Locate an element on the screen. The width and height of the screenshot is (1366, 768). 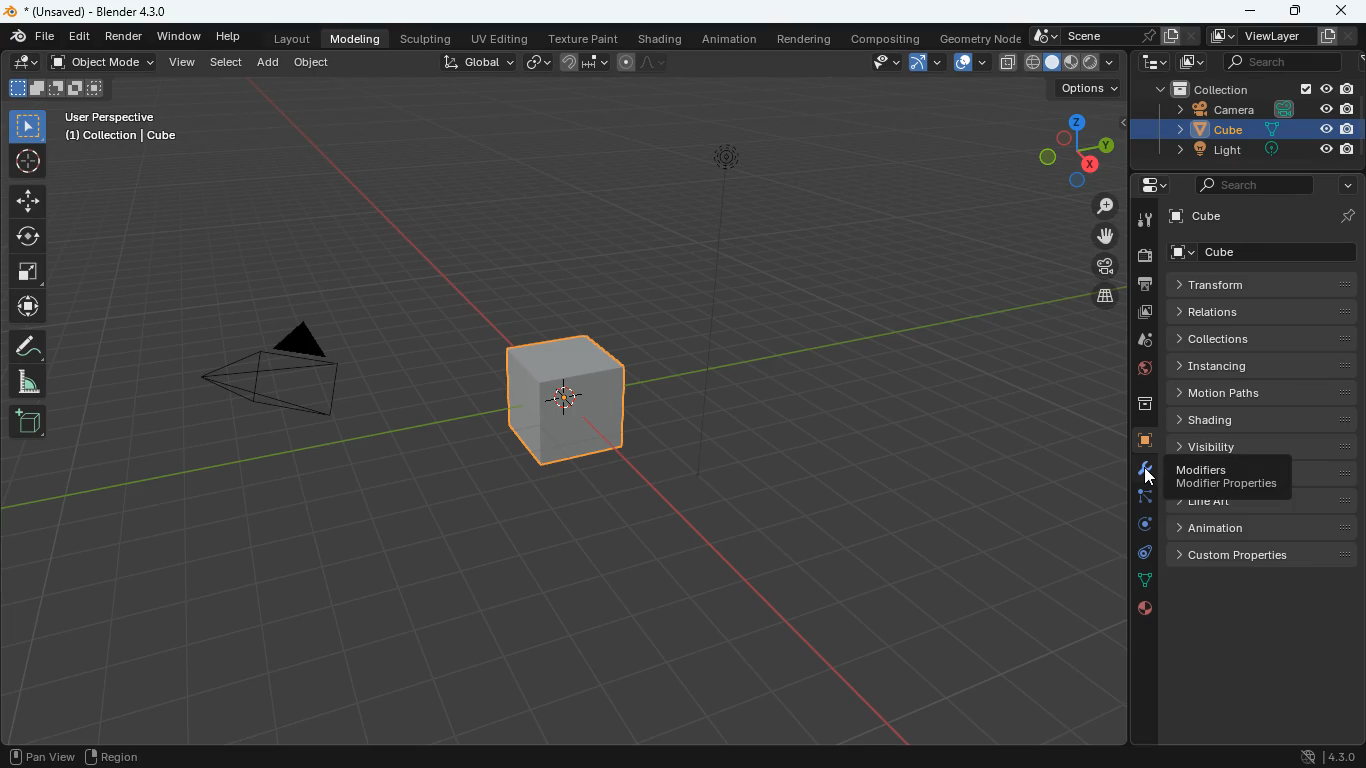
cube is located at coordinates (1265, 251).